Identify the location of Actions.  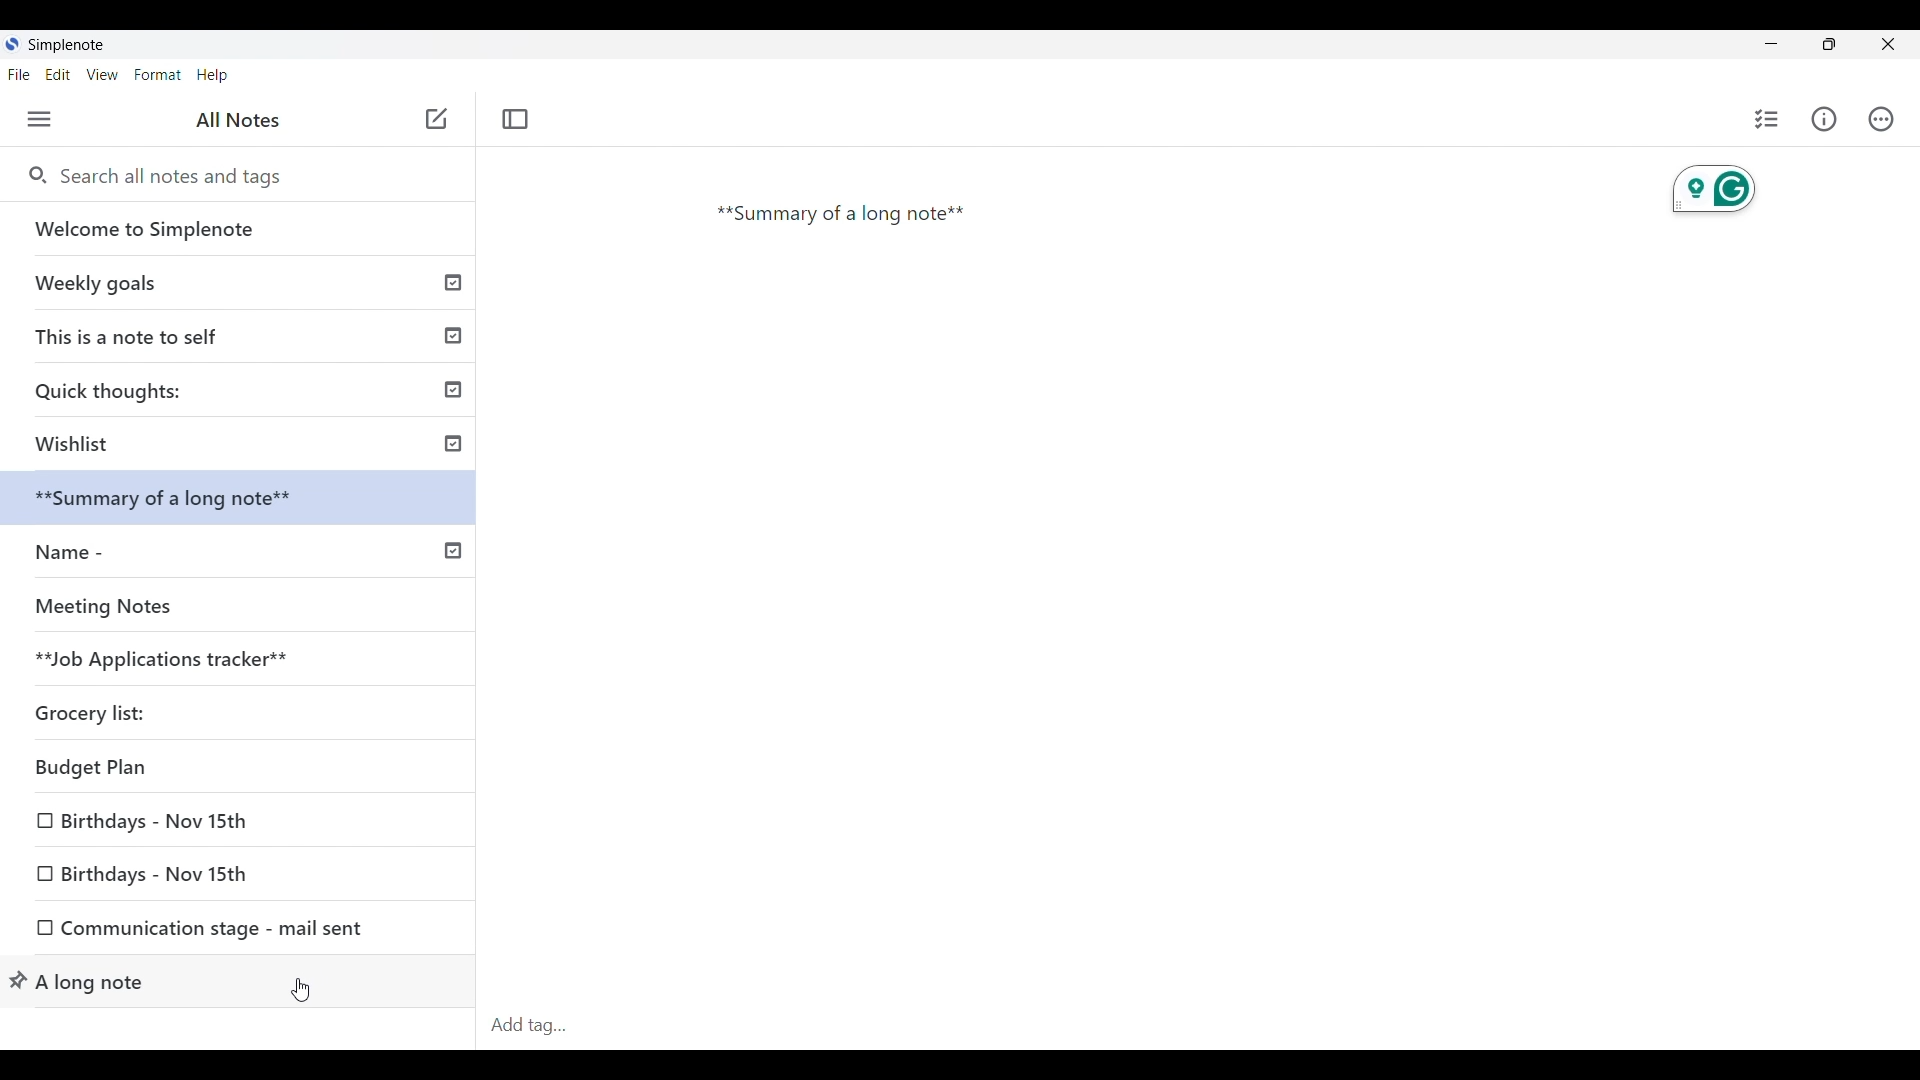
(1882, 119).